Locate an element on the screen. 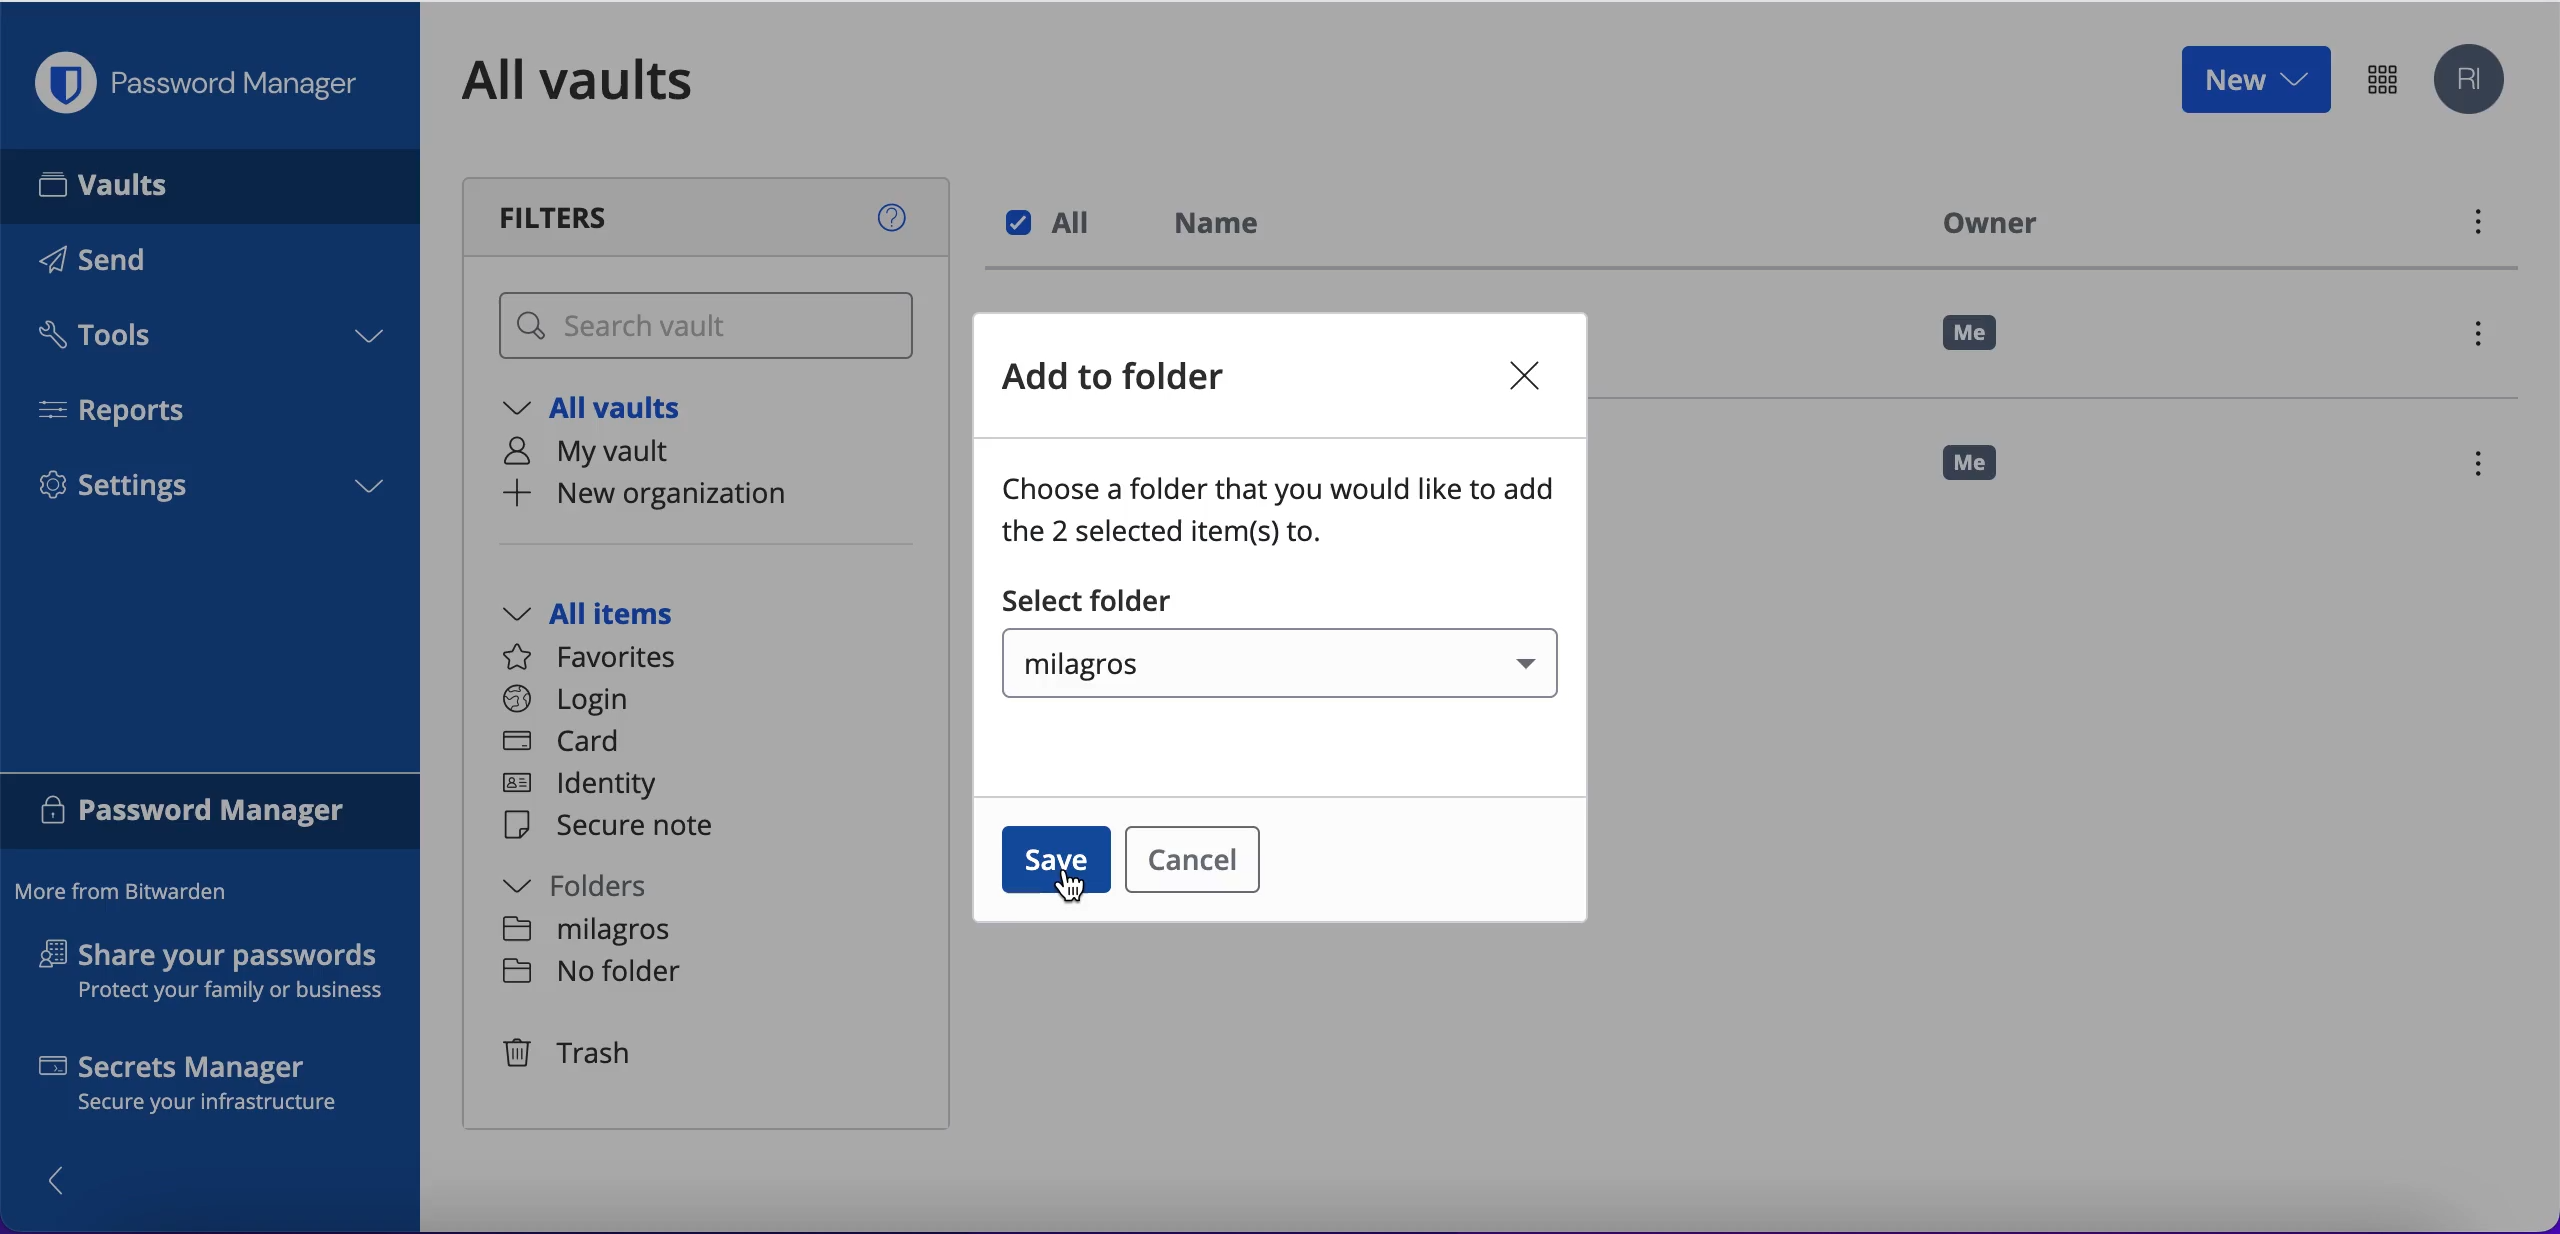 The height and width of the screenshot is (1234, 2560). all is located at coordinates (1054, 223).